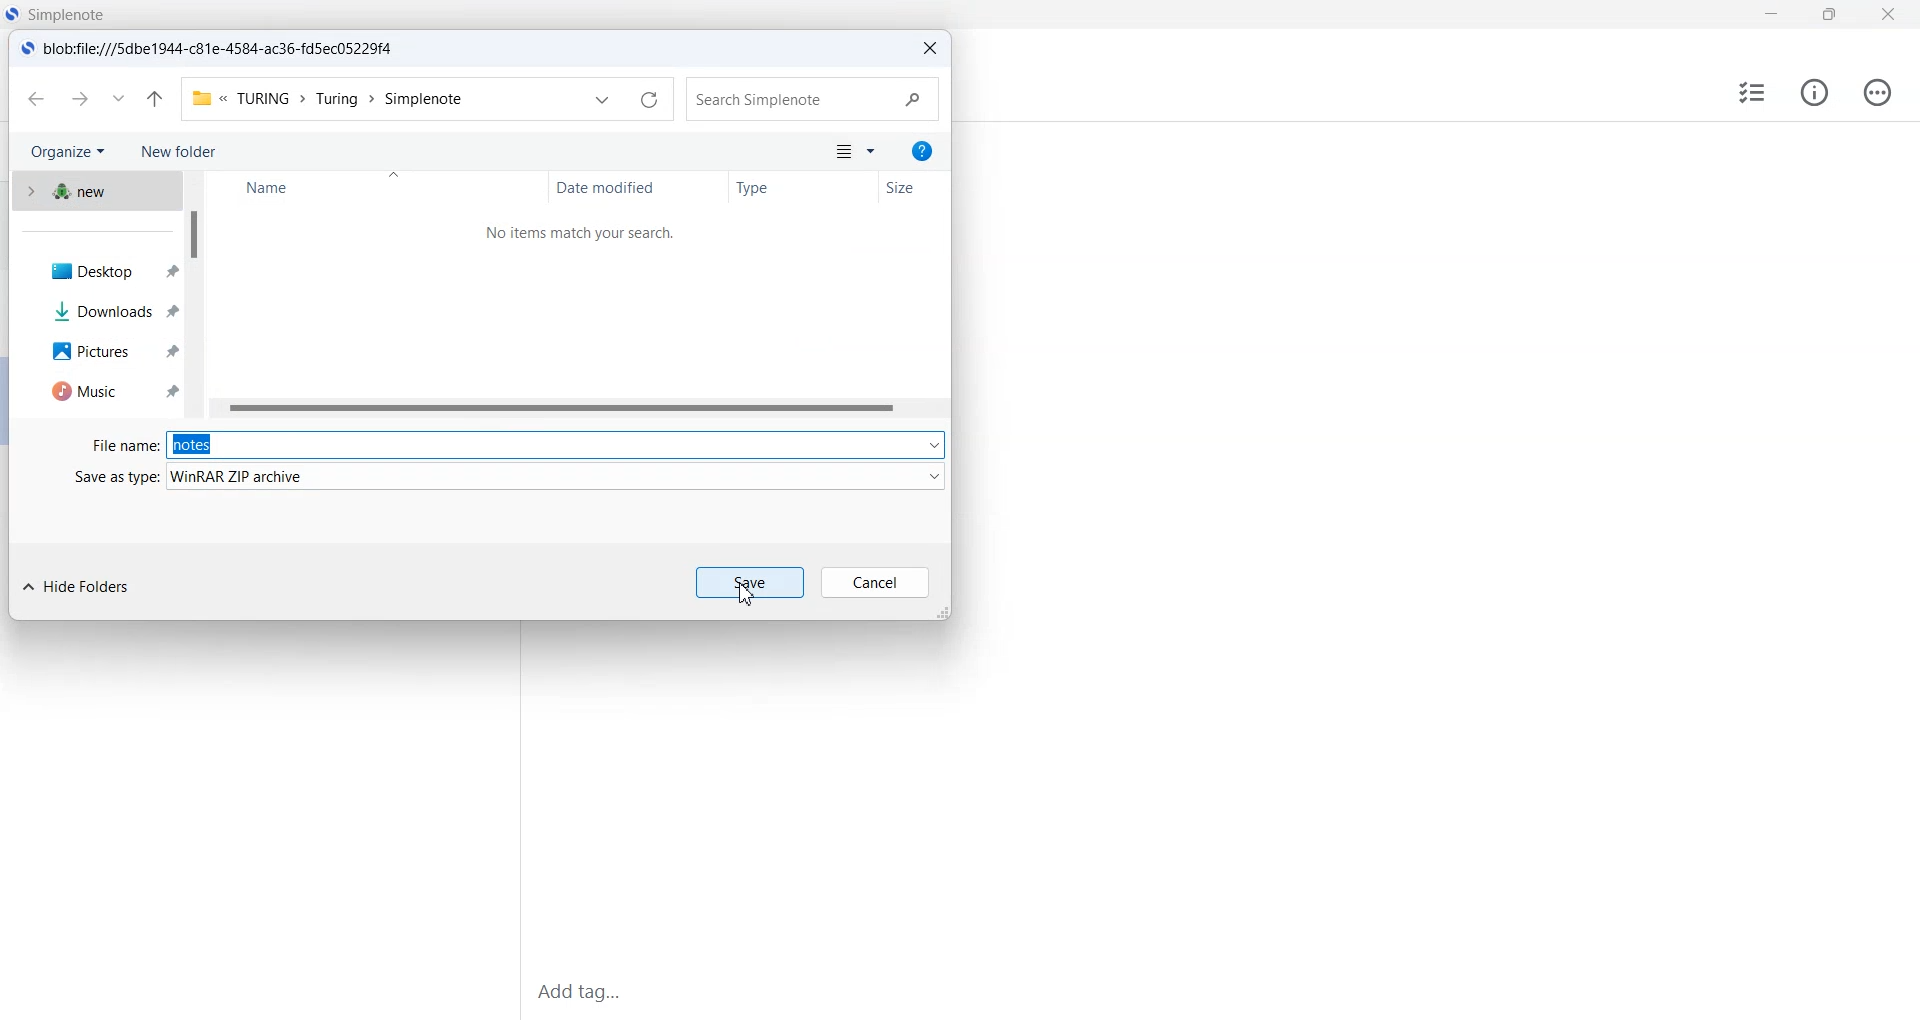 Image resolution: width=1920 pixels, height=1020 pixels. Describe the element at coordinates (1814, 92) in the screenshot. I see `Info` at that location.